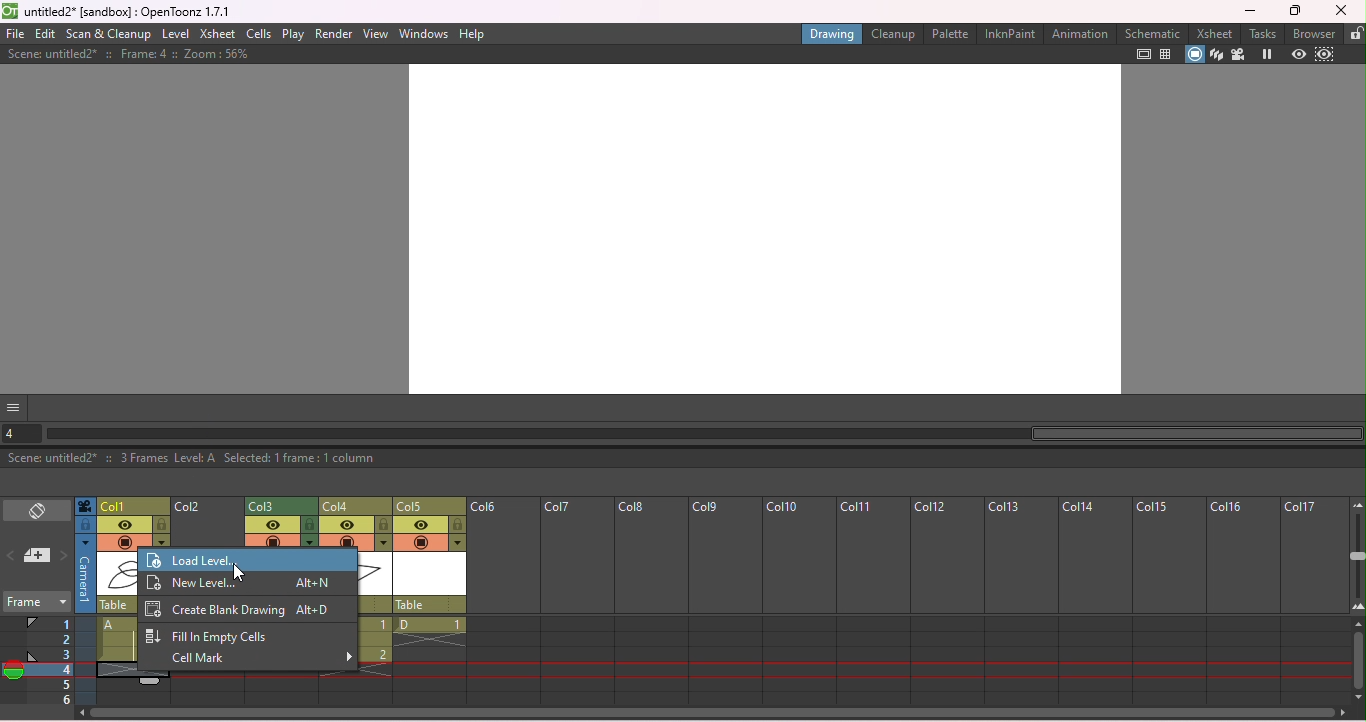 The width and height of the screenshot is (1366, 722). Describe the element at coordinates (1314, 601) in the screenshot. I see `column 17` at that location.